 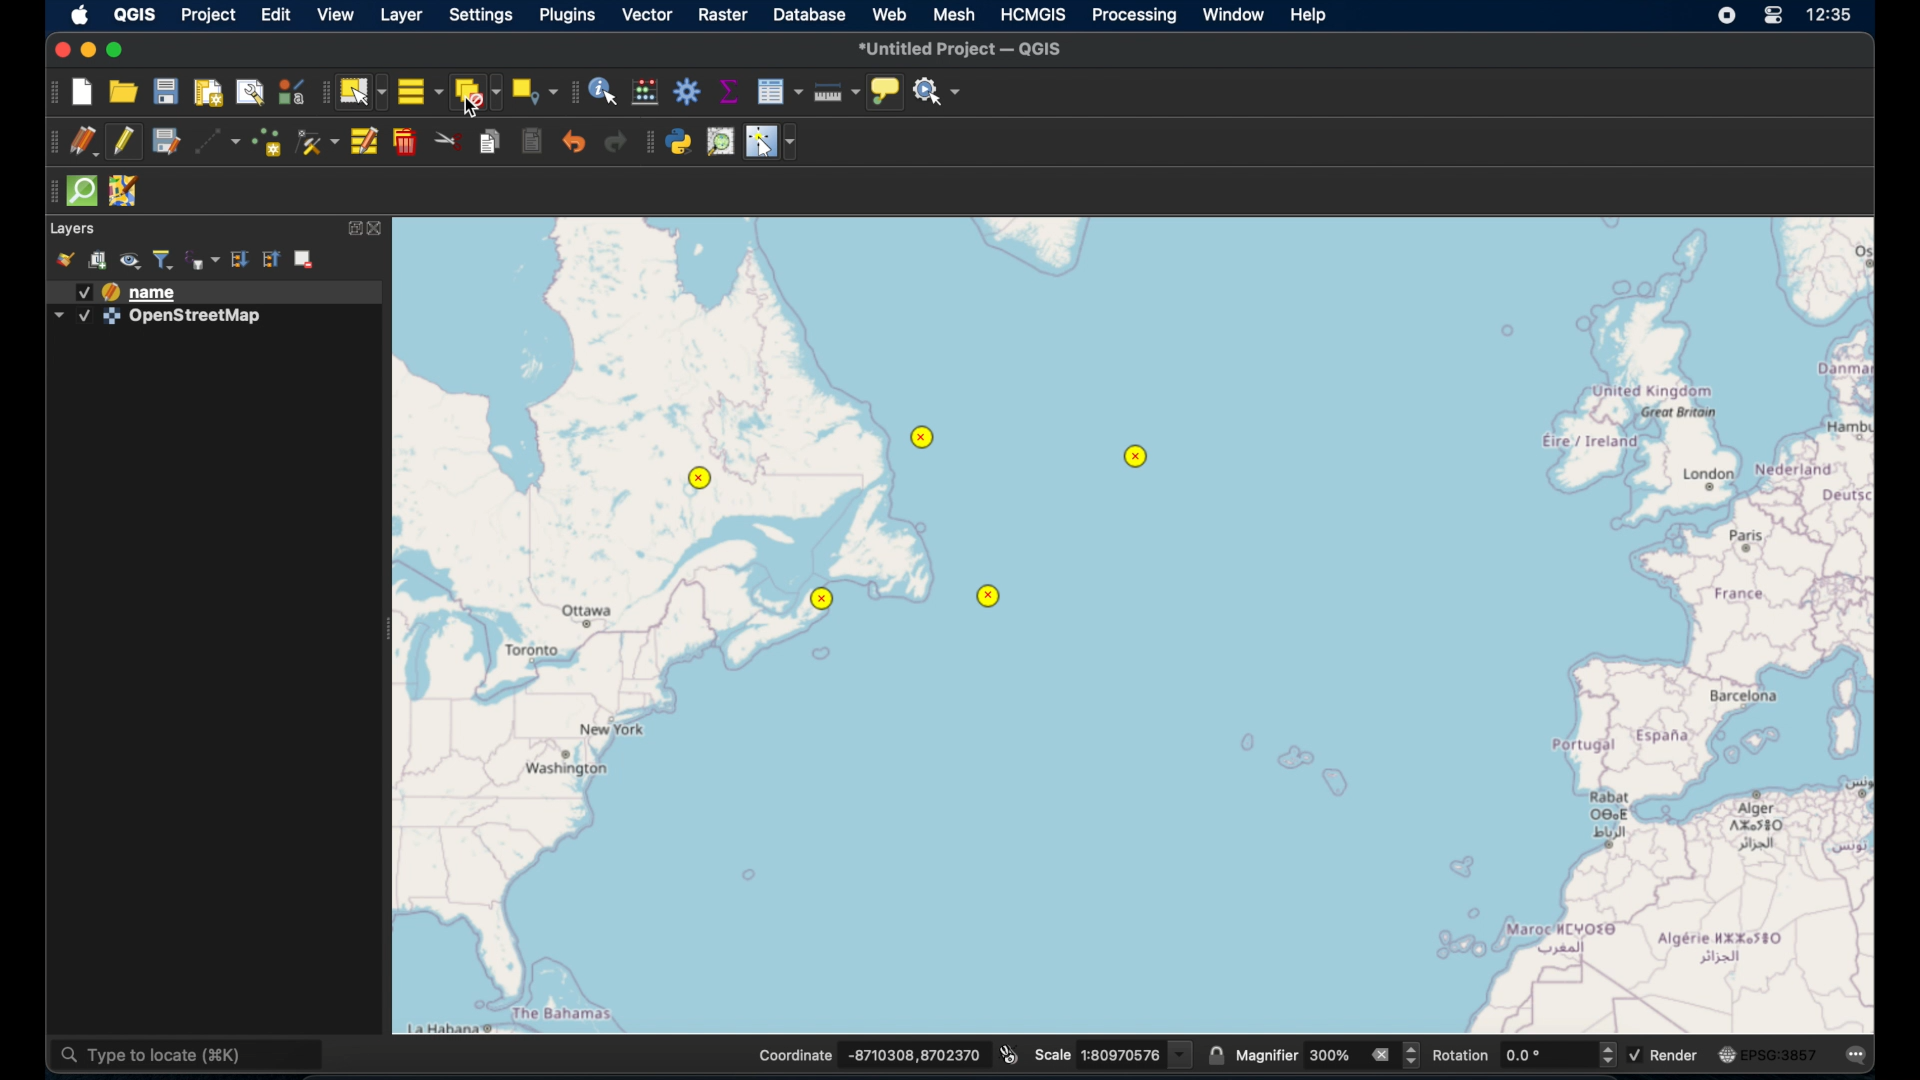 I want to click on selected point, so click(x=925, y=437).